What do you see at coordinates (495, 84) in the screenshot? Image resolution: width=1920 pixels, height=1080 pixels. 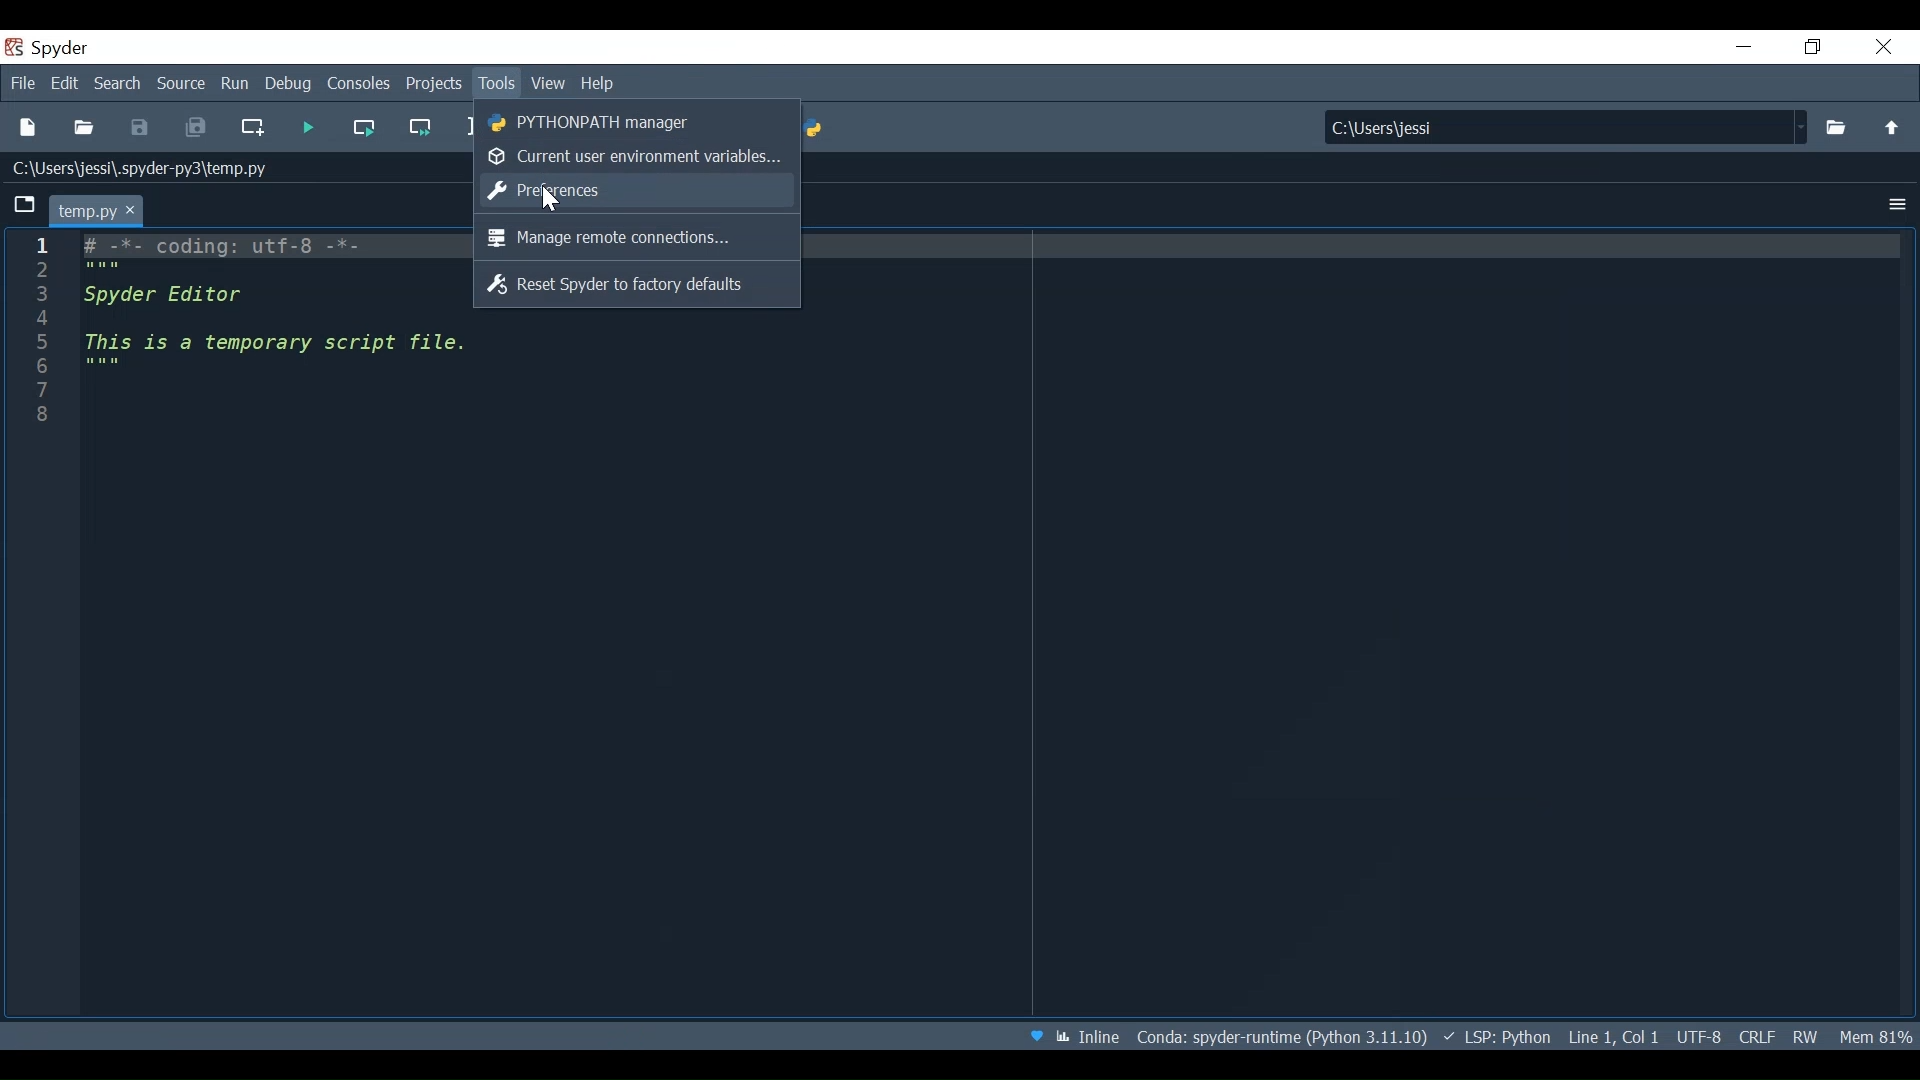 I see `Tools` at bounding box center [495, 84].